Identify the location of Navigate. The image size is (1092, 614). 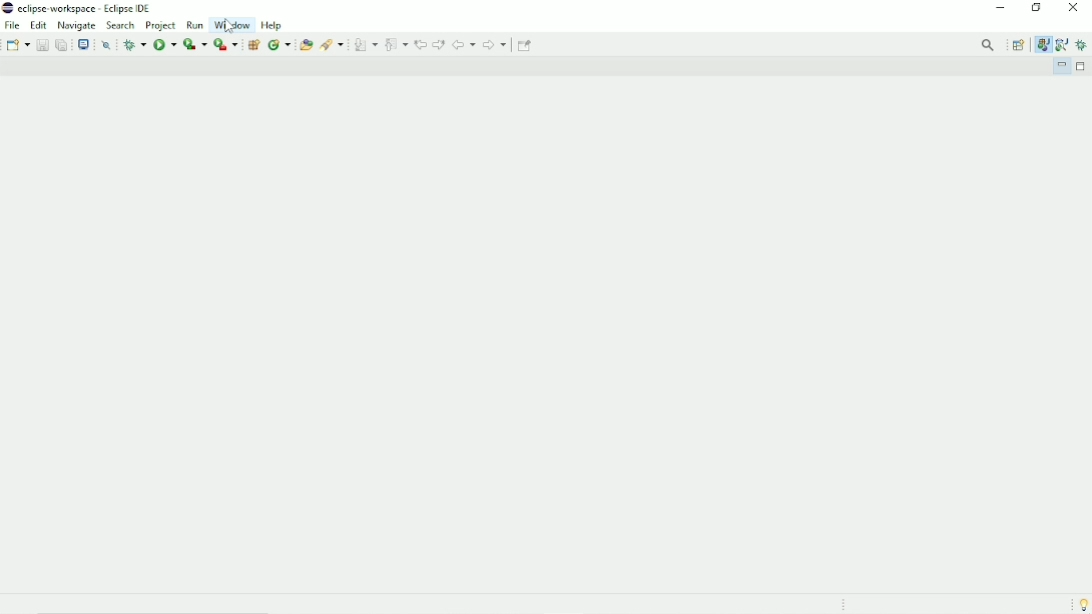
(78, 25).